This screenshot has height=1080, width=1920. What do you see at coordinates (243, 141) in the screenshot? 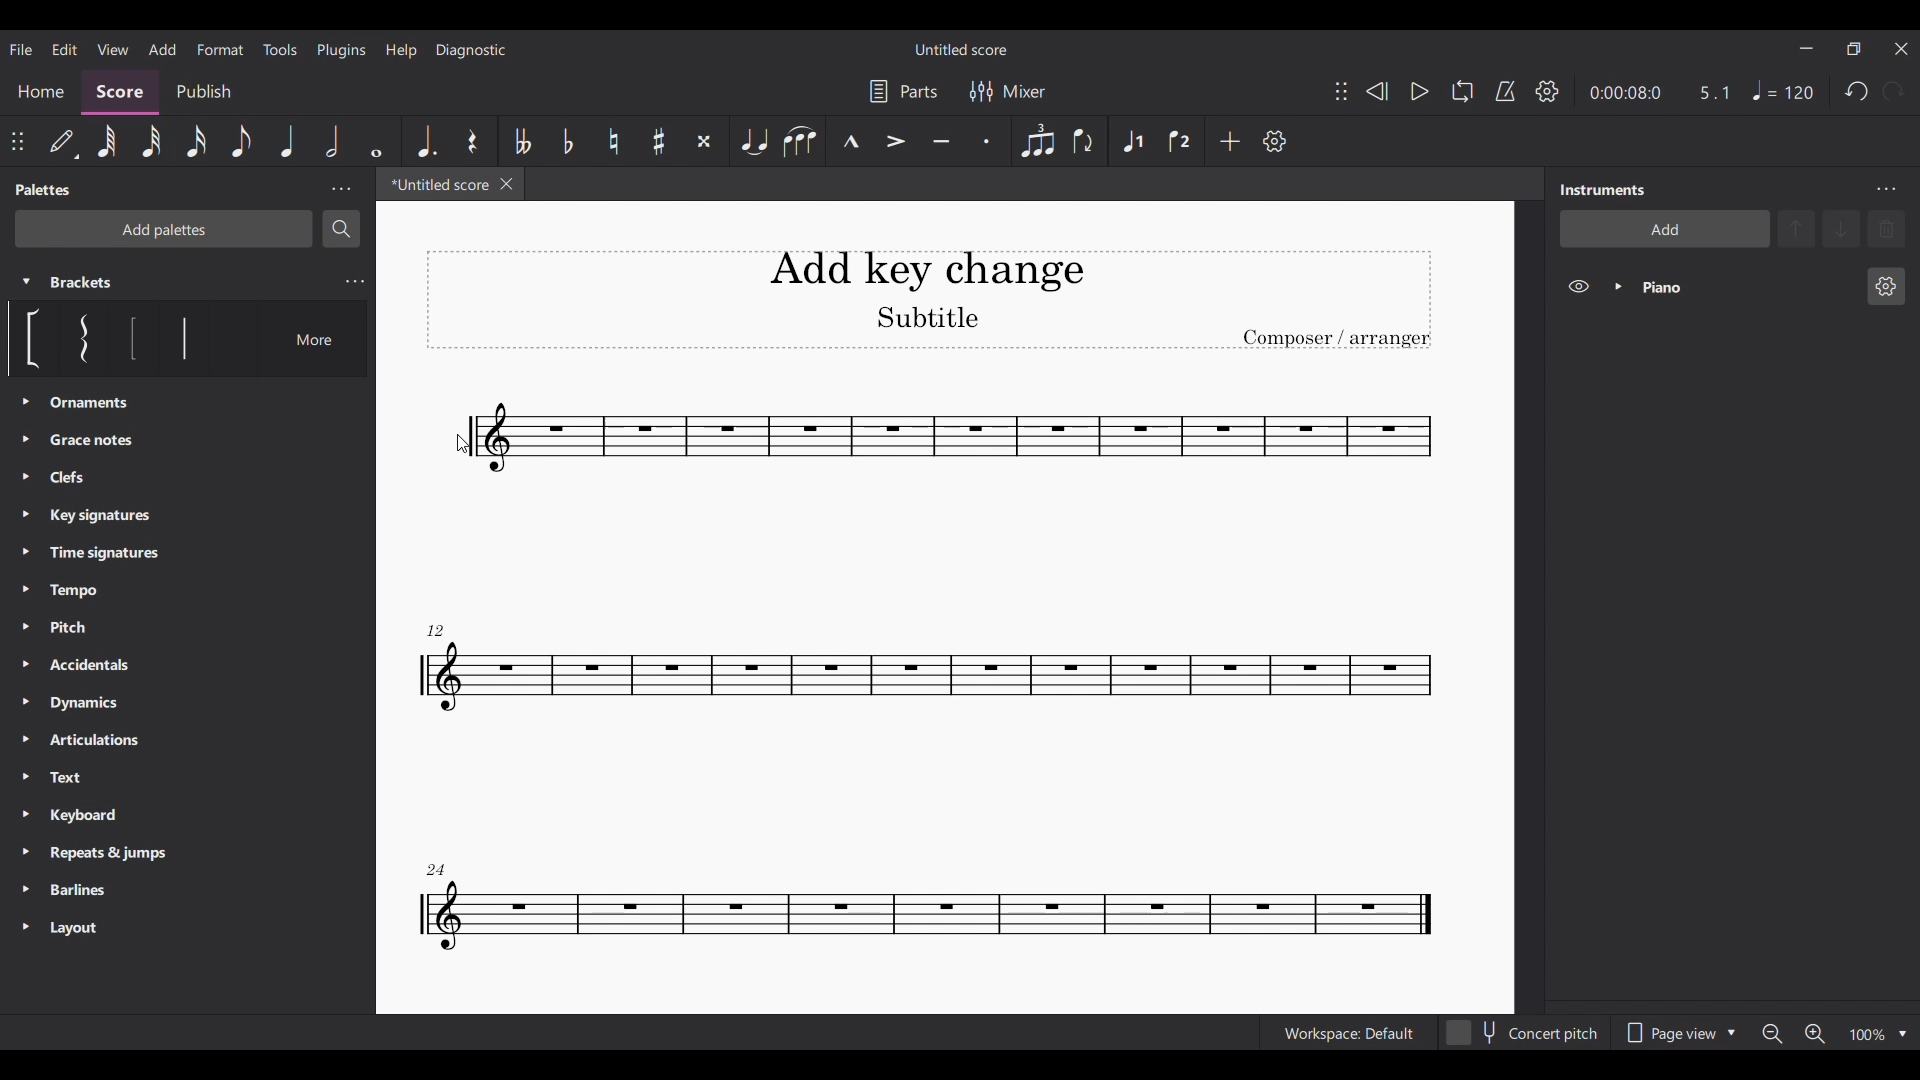
I see `8th note` at bounding box center [243, 141].